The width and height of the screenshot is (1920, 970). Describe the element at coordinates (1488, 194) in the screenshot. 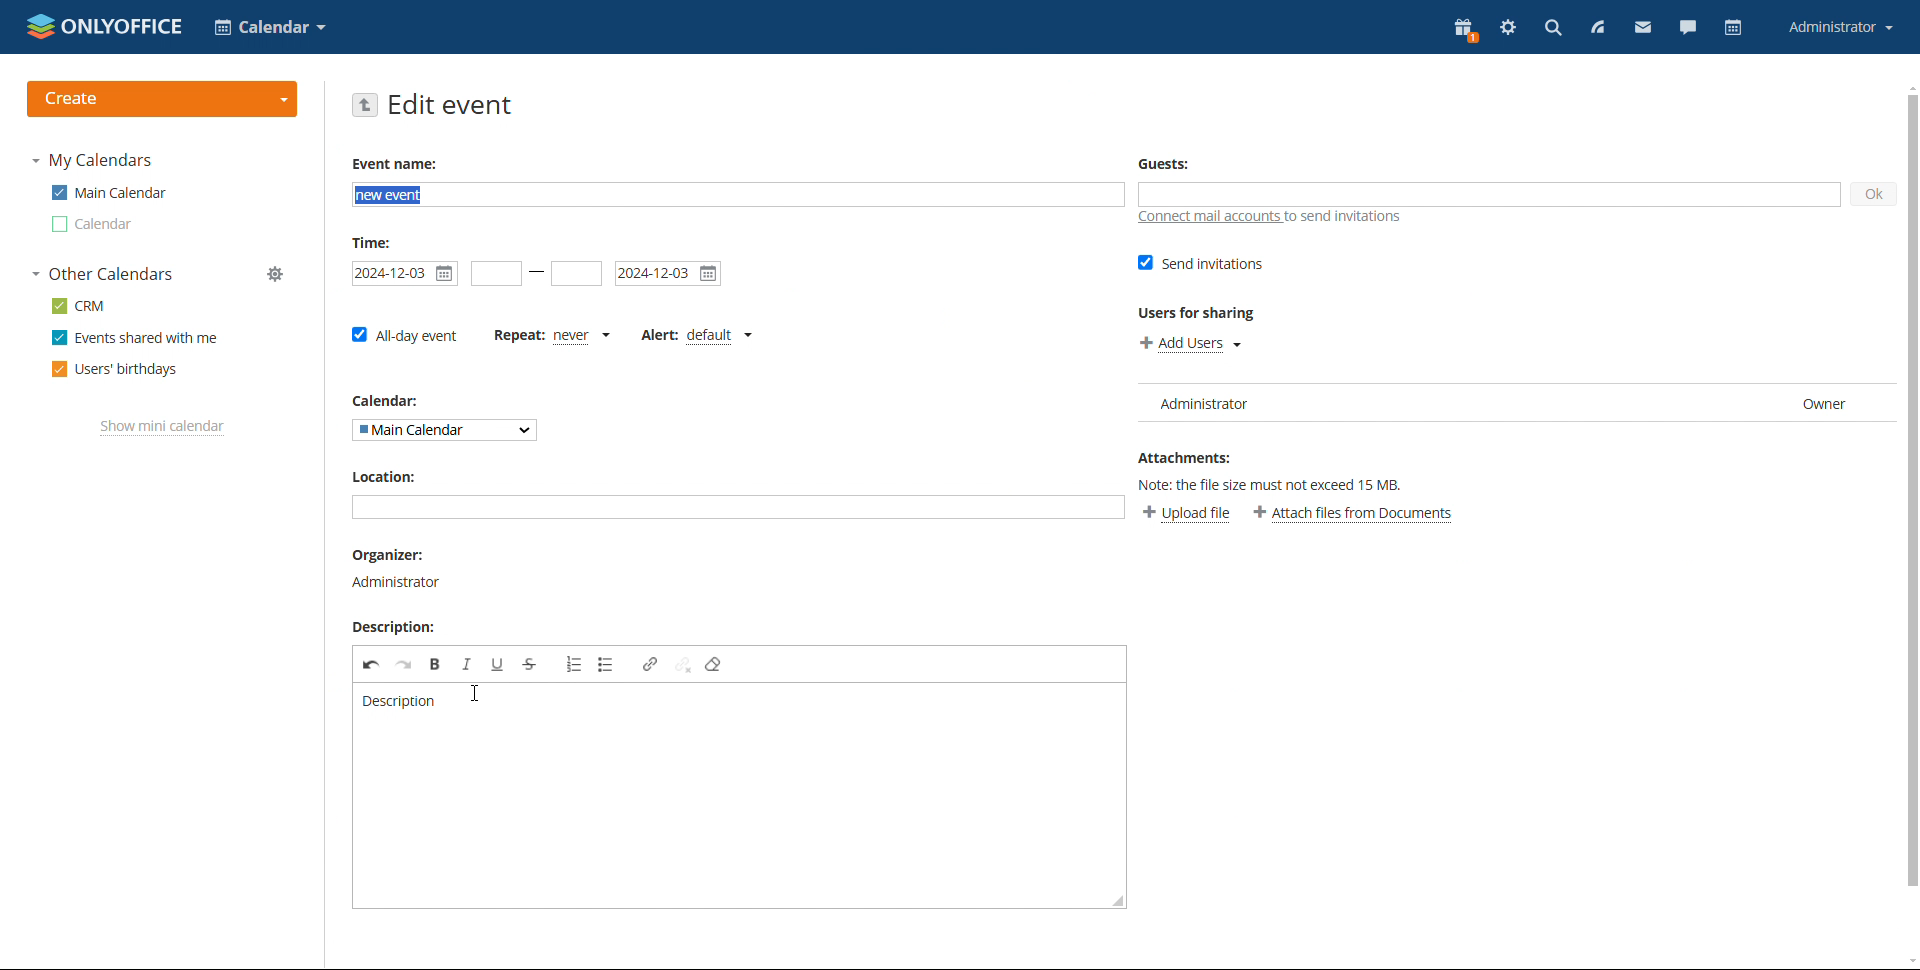

I see `add guests` at that location.